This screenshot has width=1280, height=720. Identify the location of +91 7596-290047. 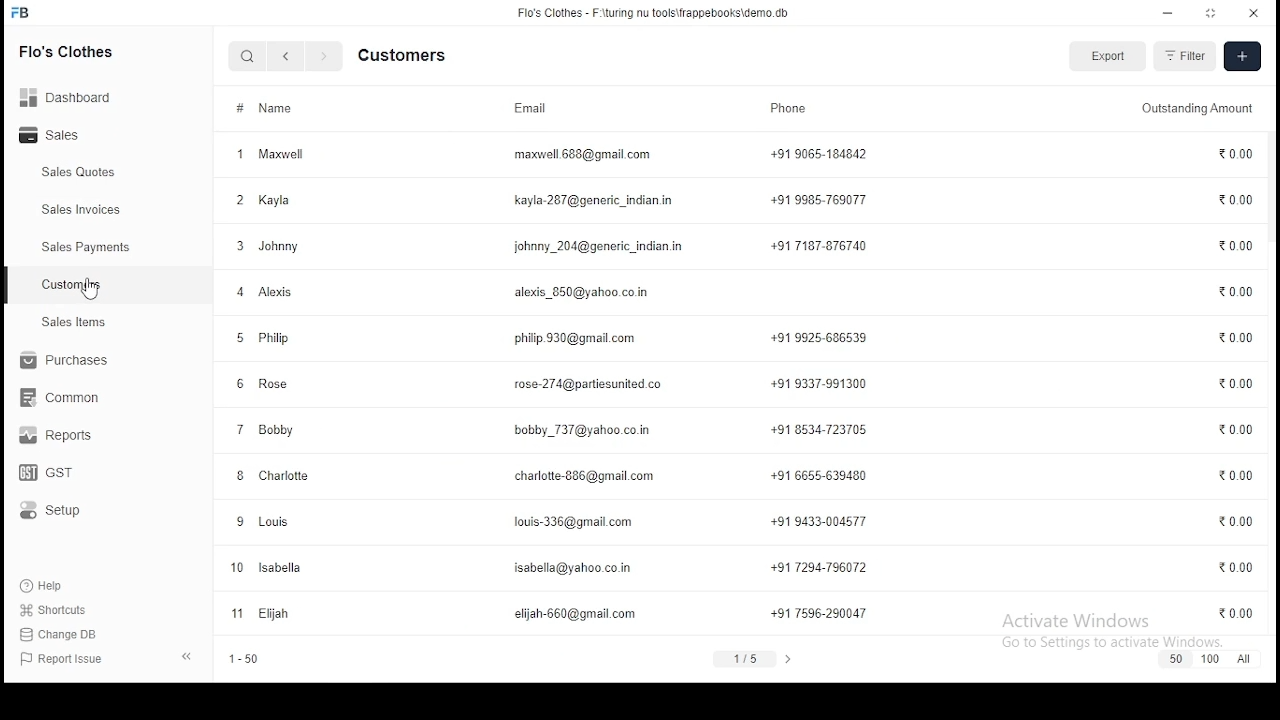
(819, 614).